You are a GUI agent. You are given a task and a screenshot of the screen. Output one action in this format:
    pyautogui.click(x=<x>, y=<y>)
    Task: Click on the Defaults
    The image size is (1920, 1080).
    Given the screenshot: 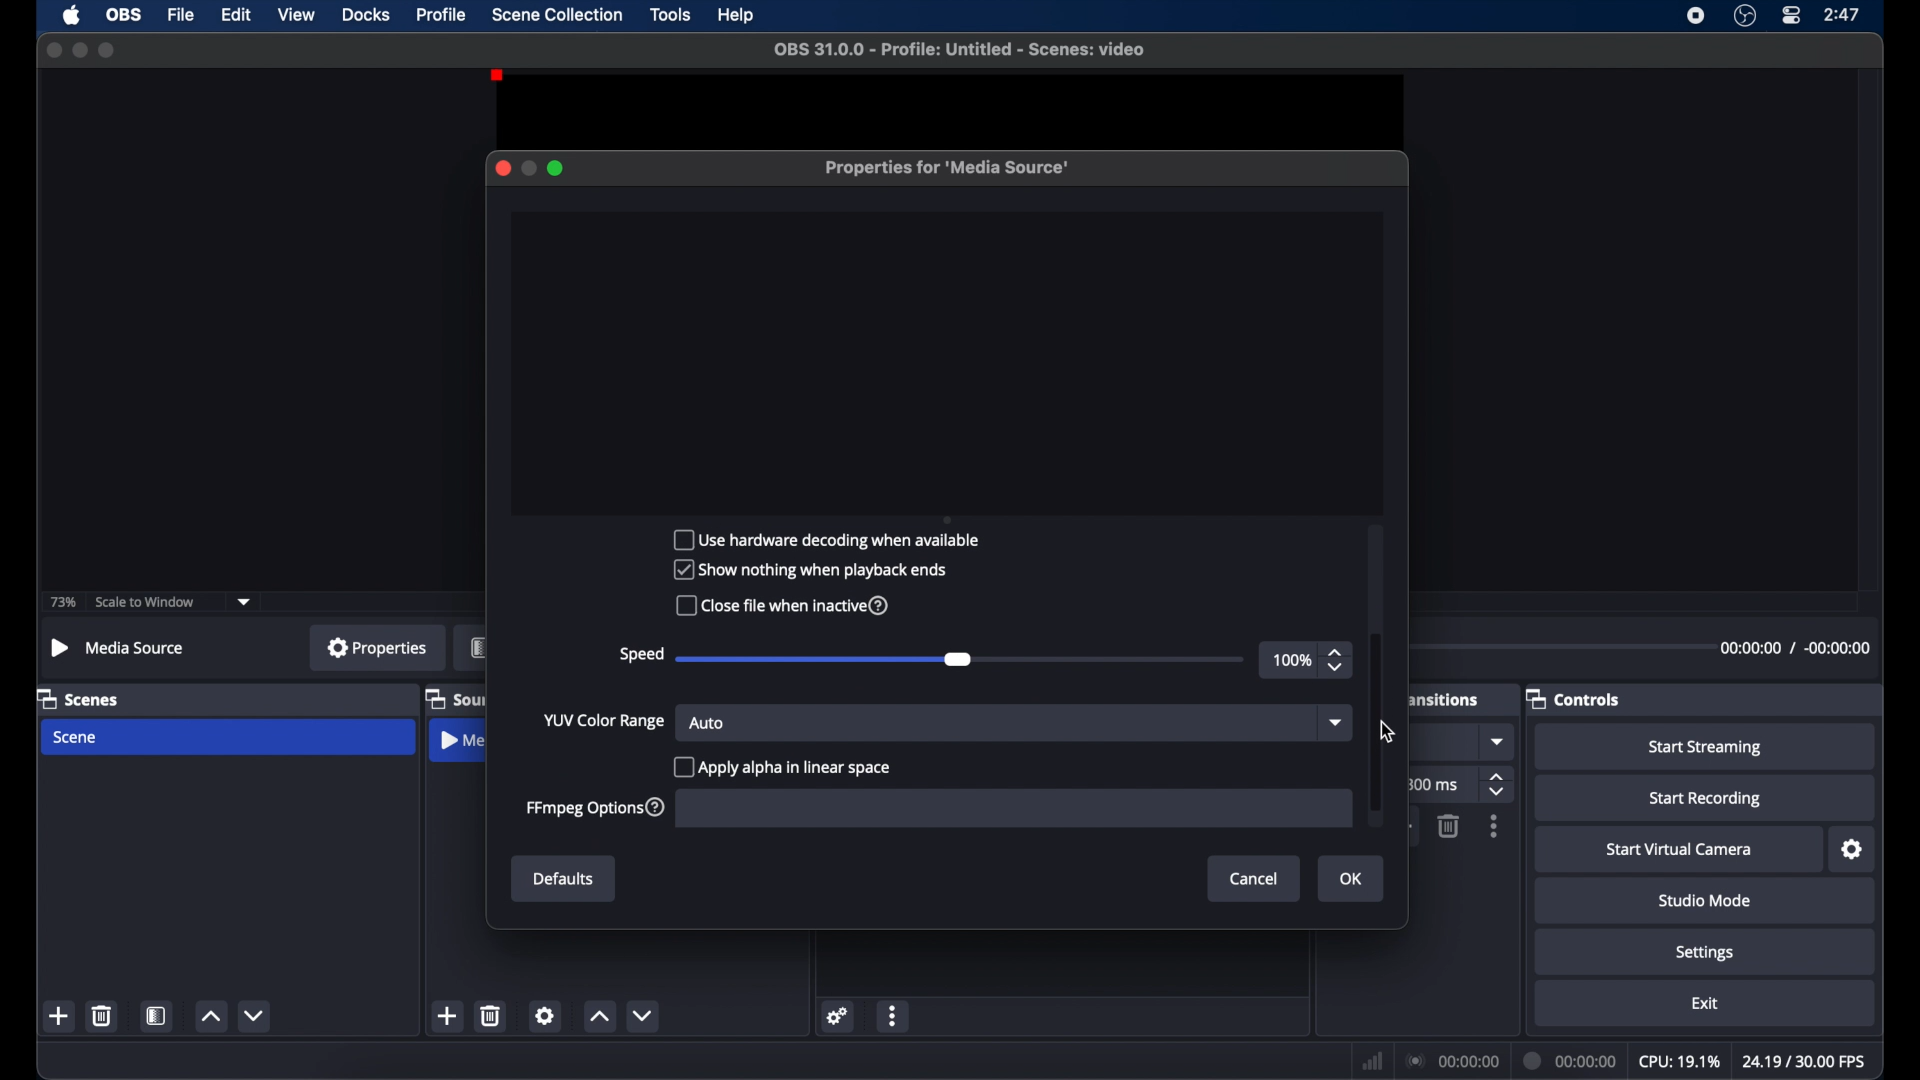 What is the action you would take?
    pyautogui.click(x=564, y=879)
    